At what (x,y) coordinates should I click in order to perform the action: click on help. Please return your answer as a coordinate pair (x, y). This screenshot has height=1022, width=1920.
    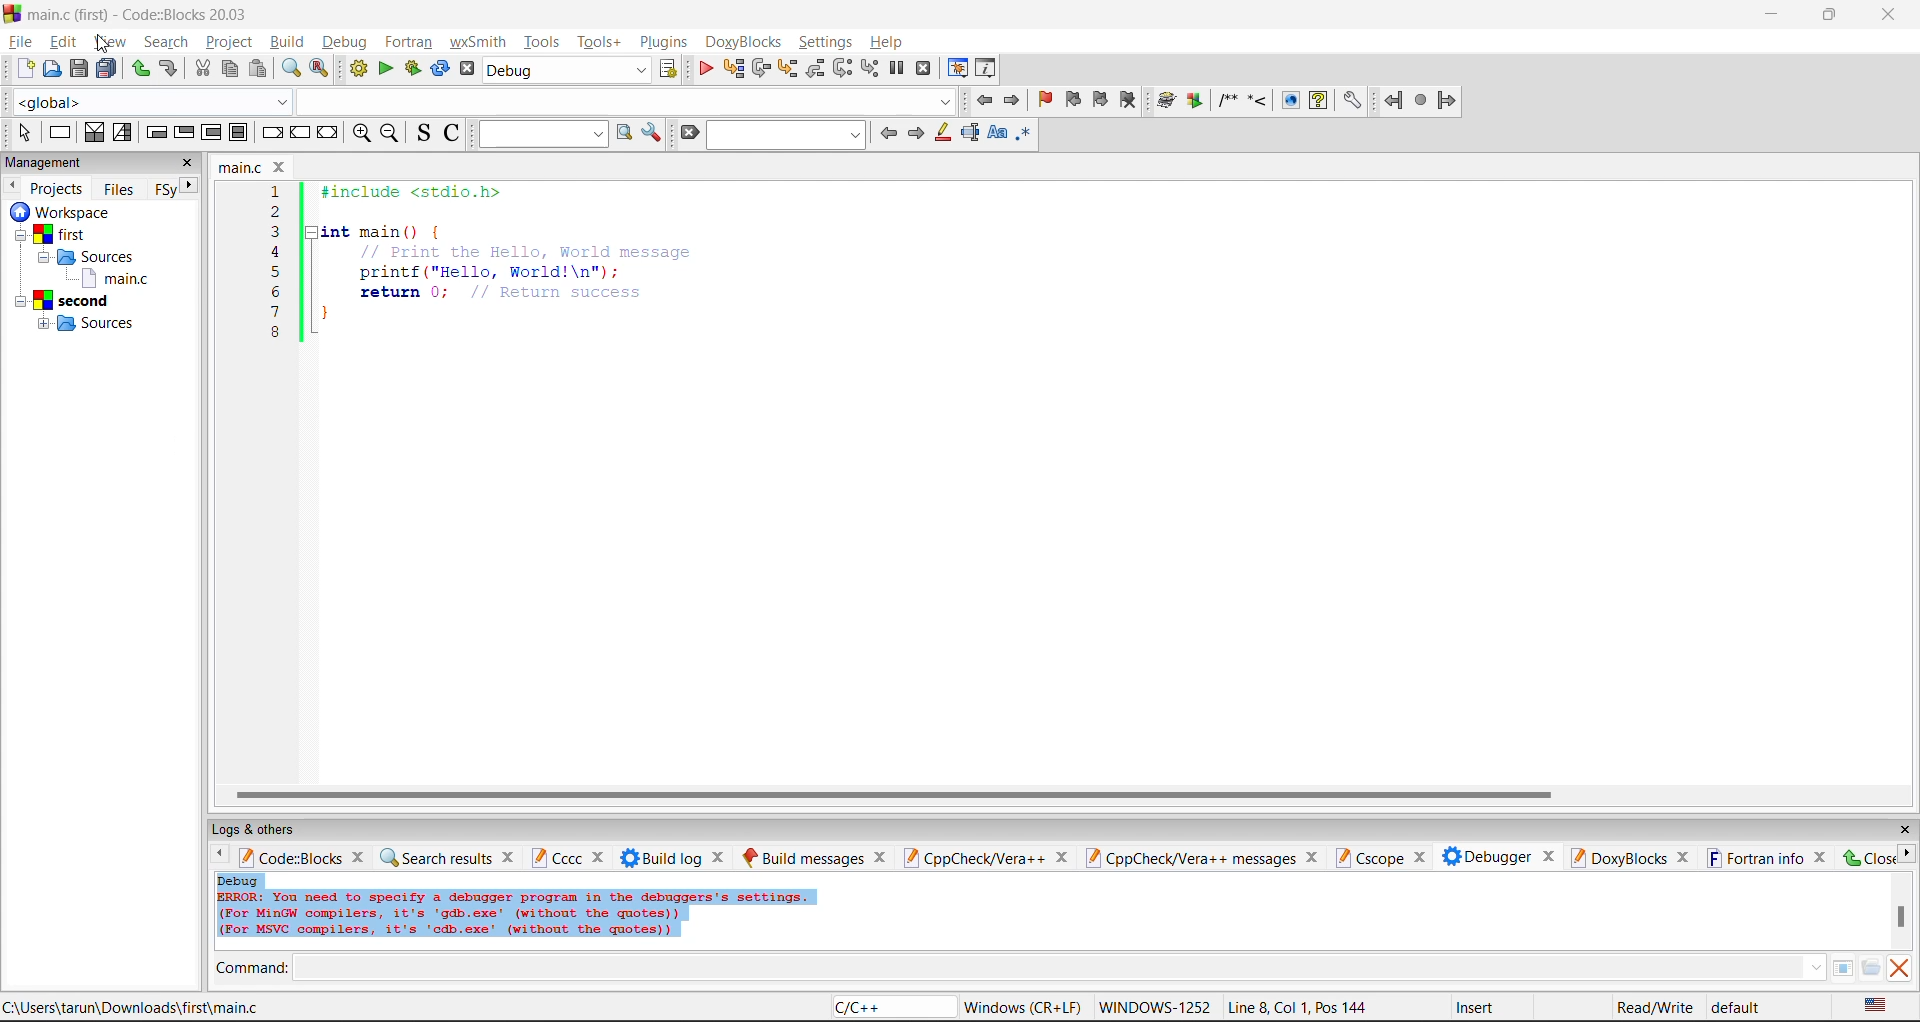
    Looking at the image, I should click on (1318, 101).